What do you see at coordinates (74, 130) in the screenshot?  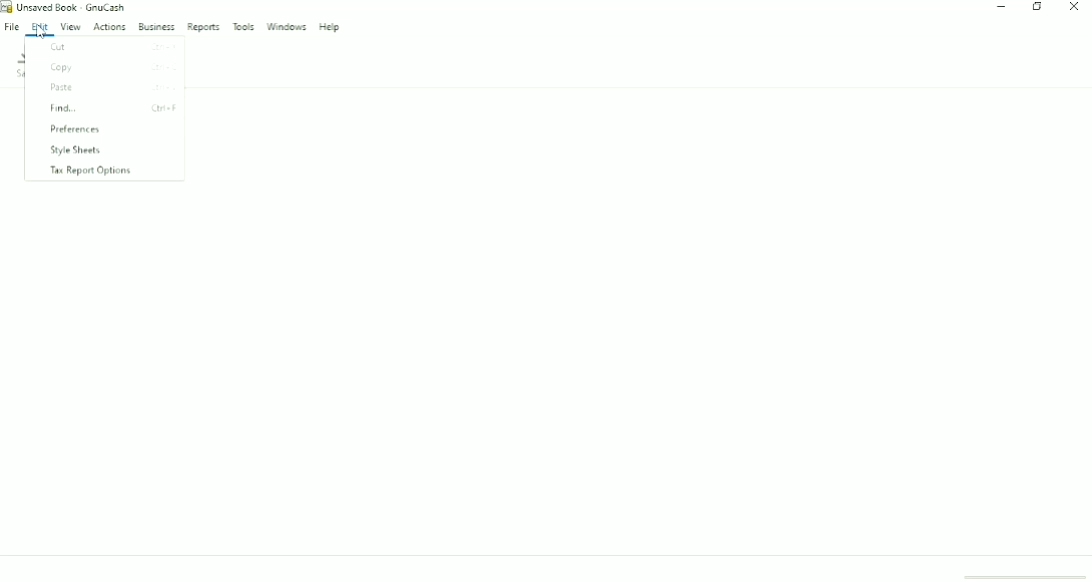 I see `Preferences` at bounding box center [74, 130].